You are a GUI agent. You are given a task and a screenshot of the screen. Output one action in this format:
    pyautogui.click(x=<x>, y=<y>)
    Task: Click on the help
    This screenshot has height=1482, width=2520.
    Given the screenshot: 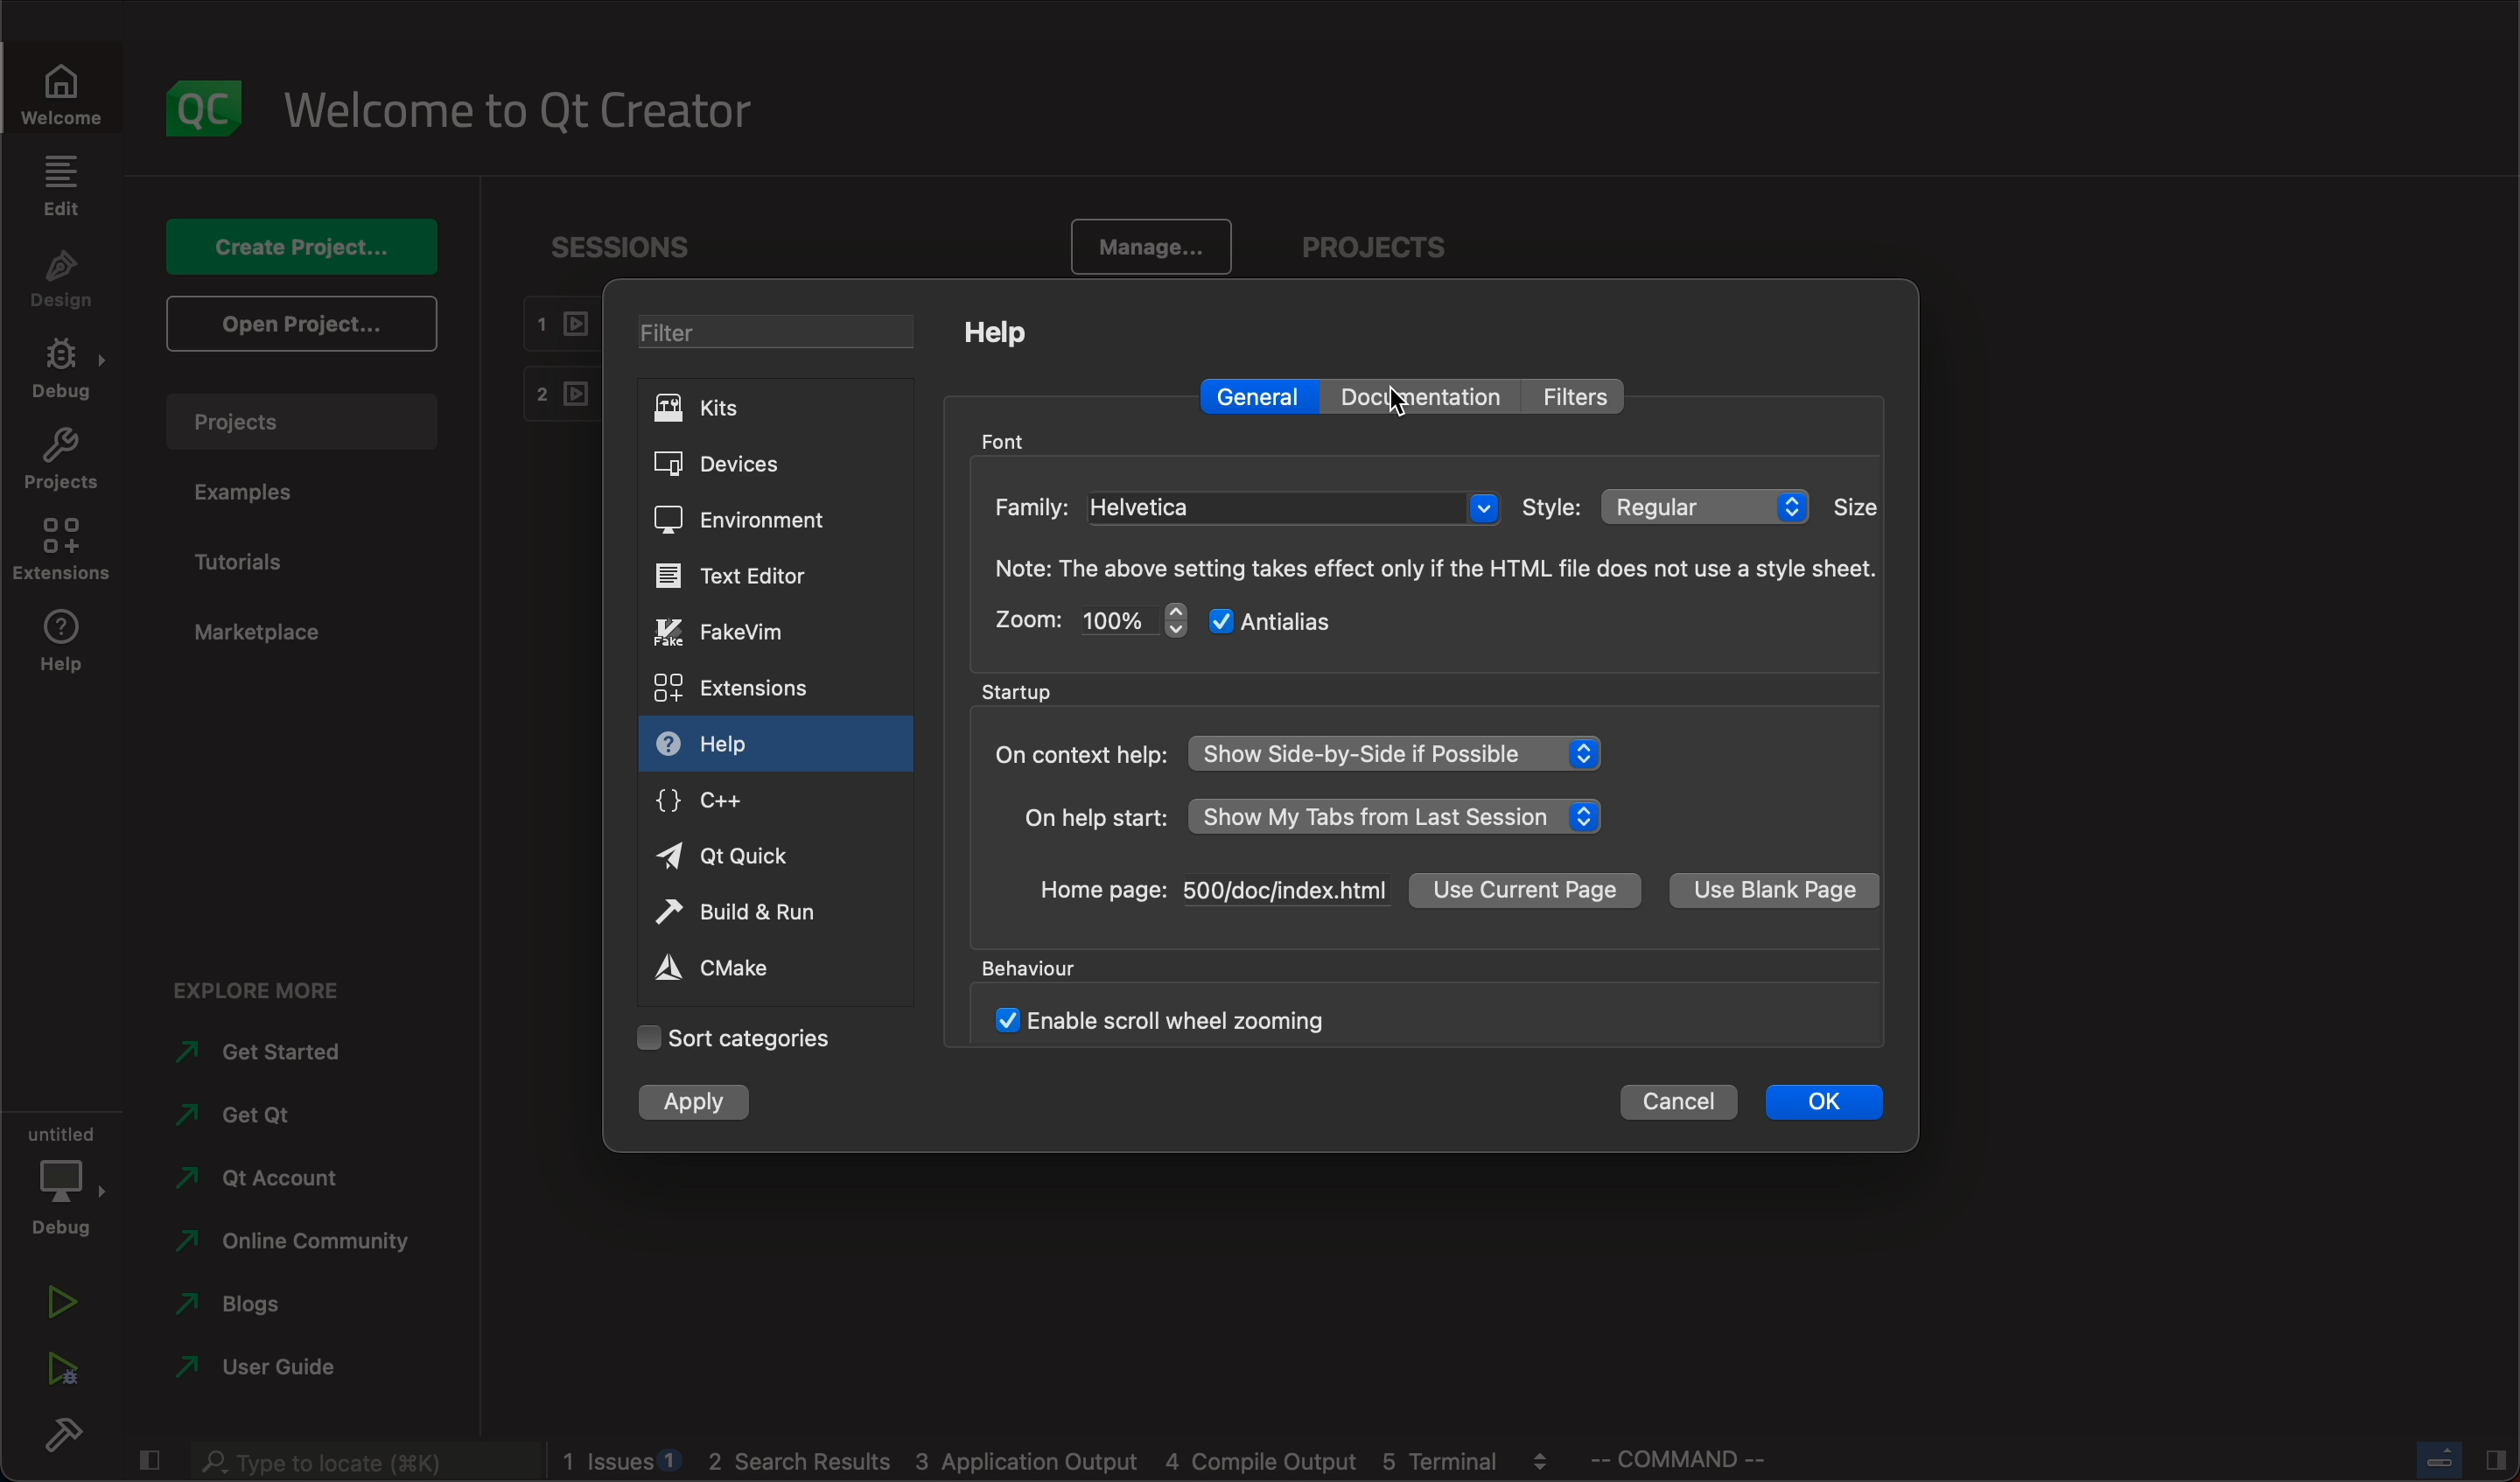 What is the action you would take?
    pyautogui.click(x=68, y=640)
    